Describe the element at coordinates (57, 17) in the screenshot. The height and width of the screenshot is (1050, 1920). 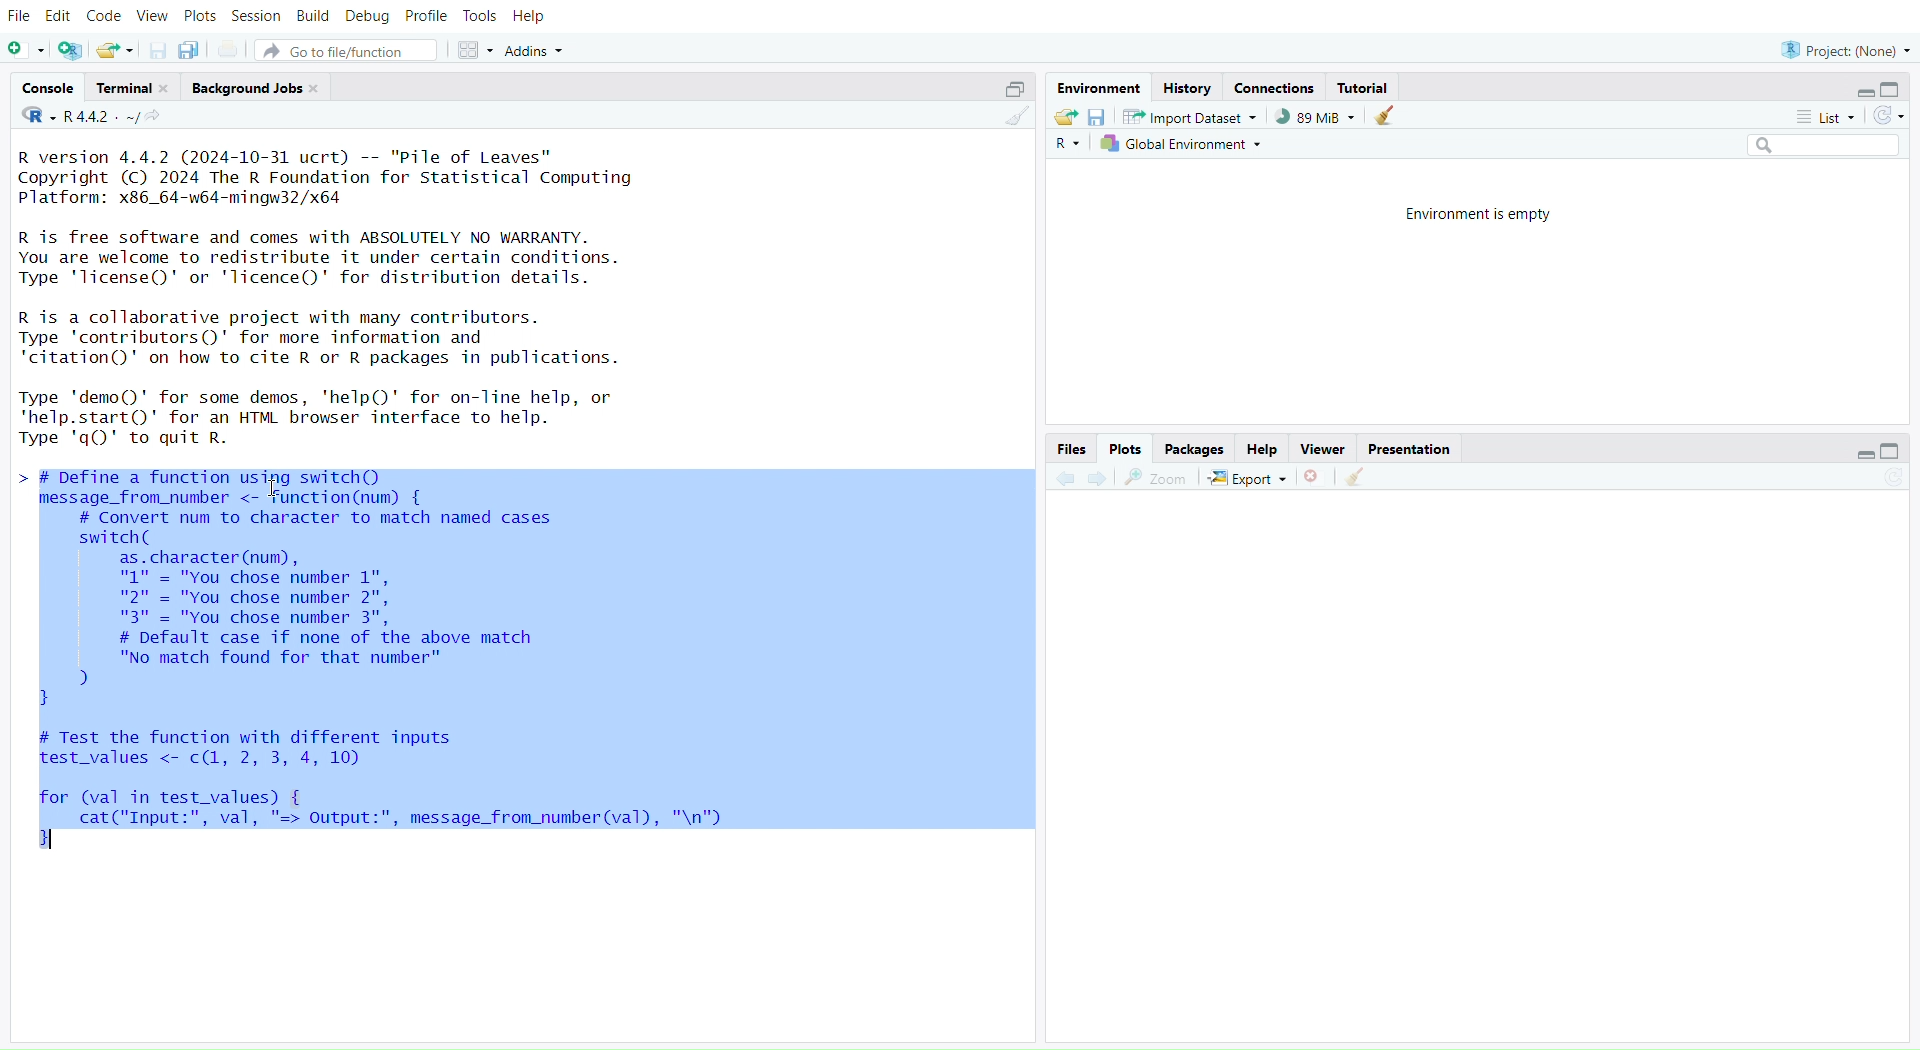
I see `Edit` at that location.